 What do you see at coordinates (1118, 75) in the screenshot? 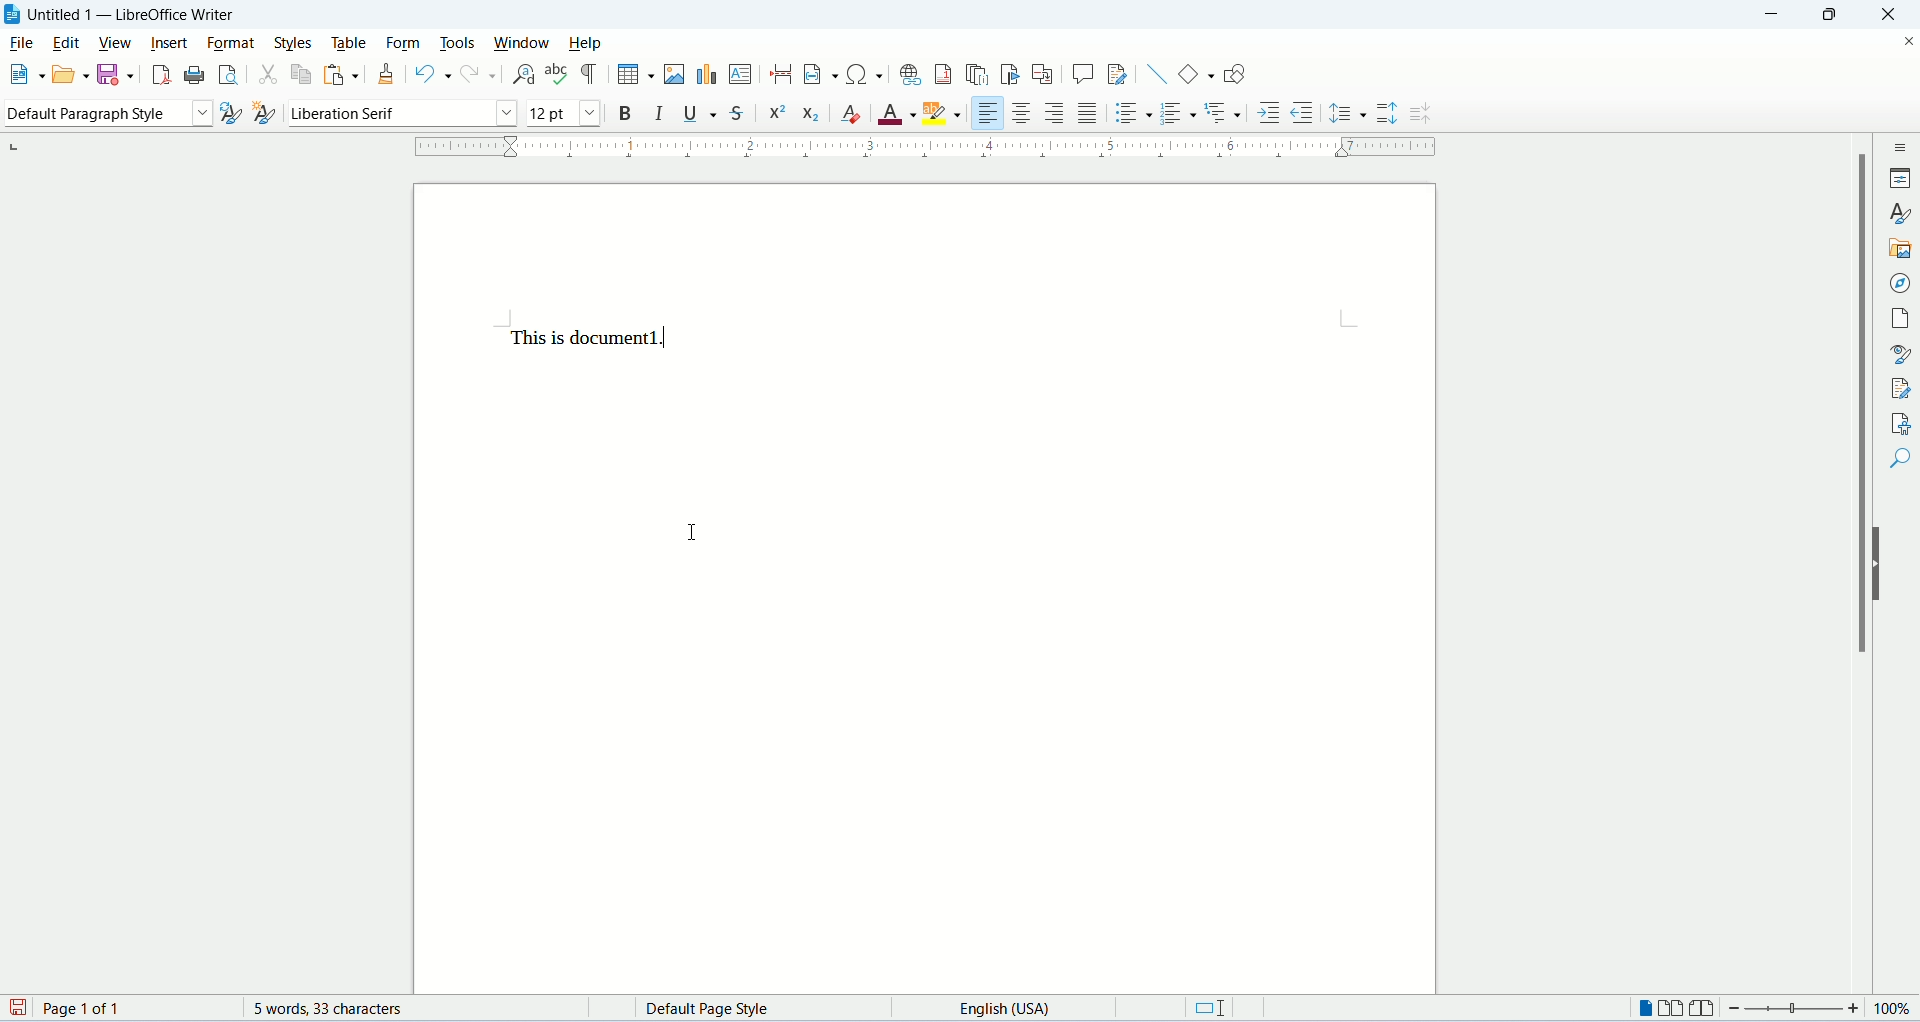
I see `show track changes` at bounding box center [1118, 75].